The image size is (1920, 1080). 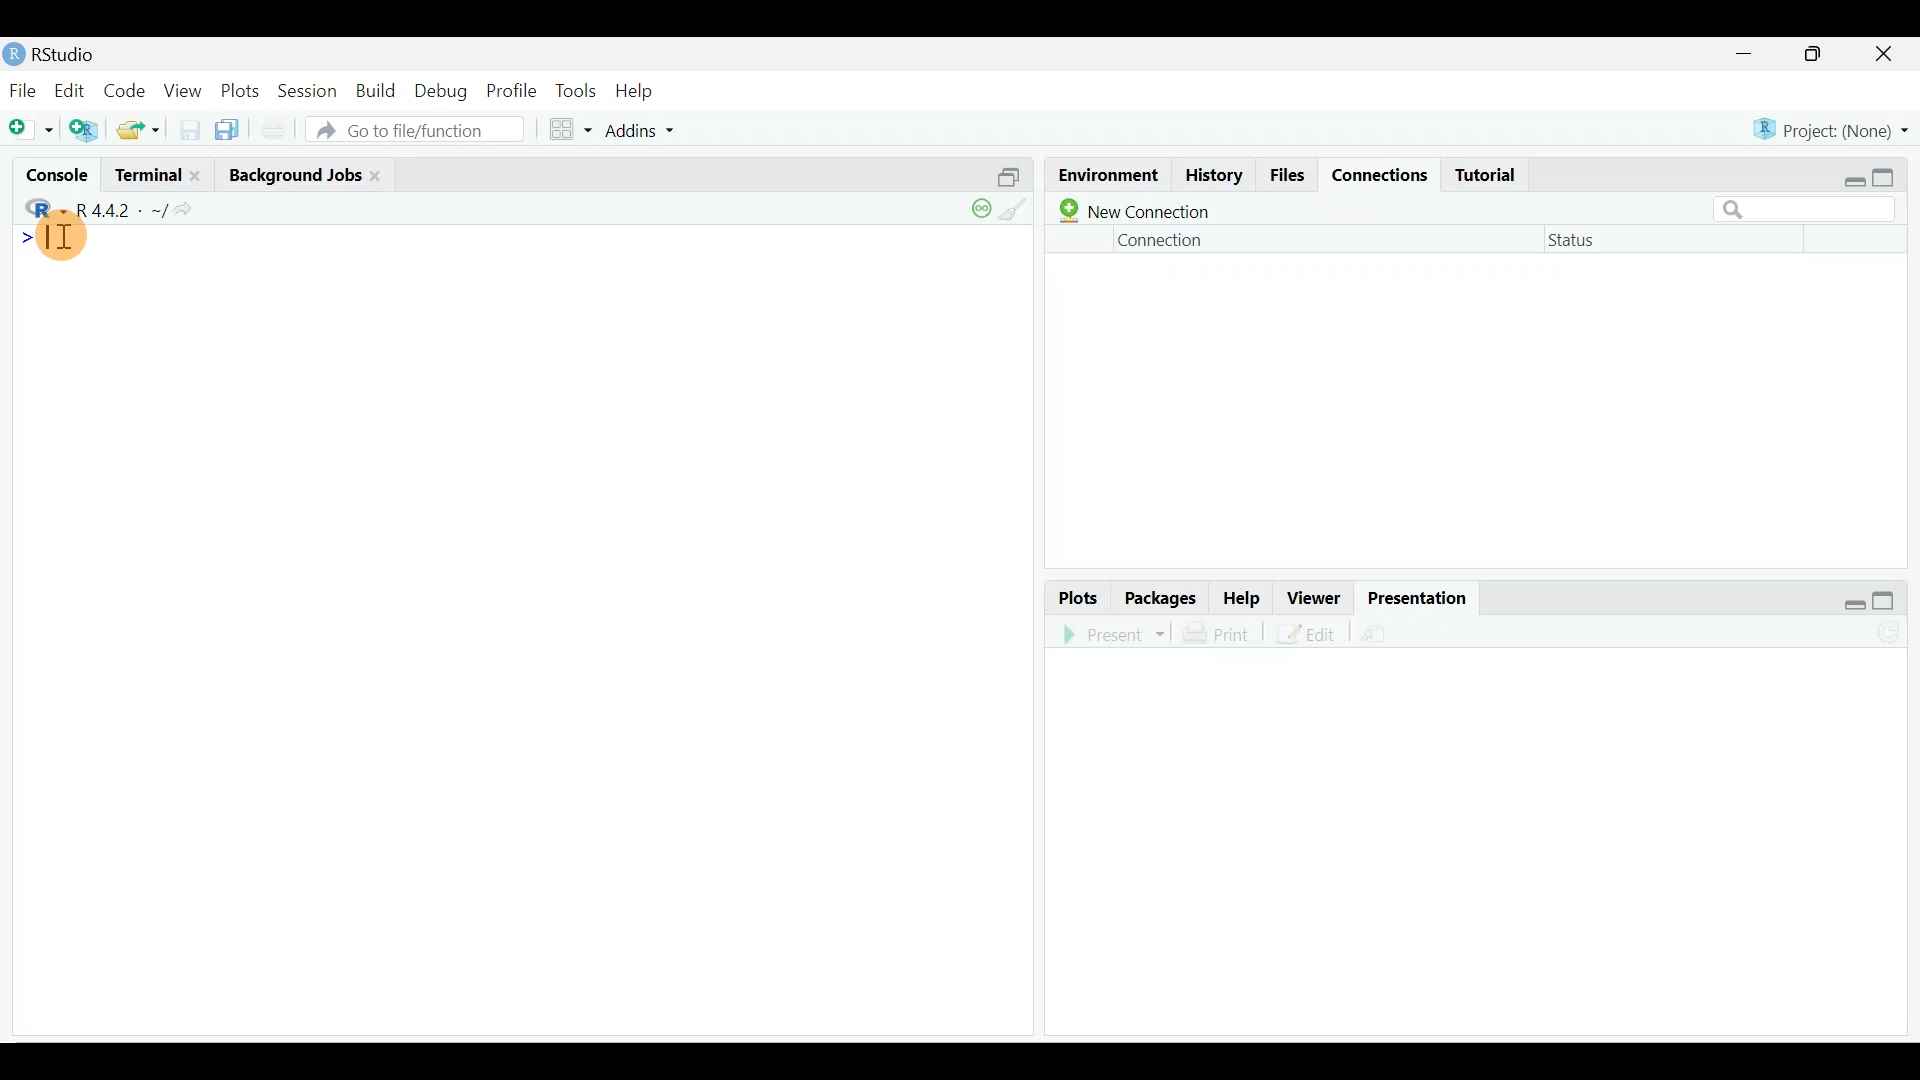 What do you see at coordinates (1158, 244) in the screenshot?
I see `Connection` at bounding box center [1158, 244].